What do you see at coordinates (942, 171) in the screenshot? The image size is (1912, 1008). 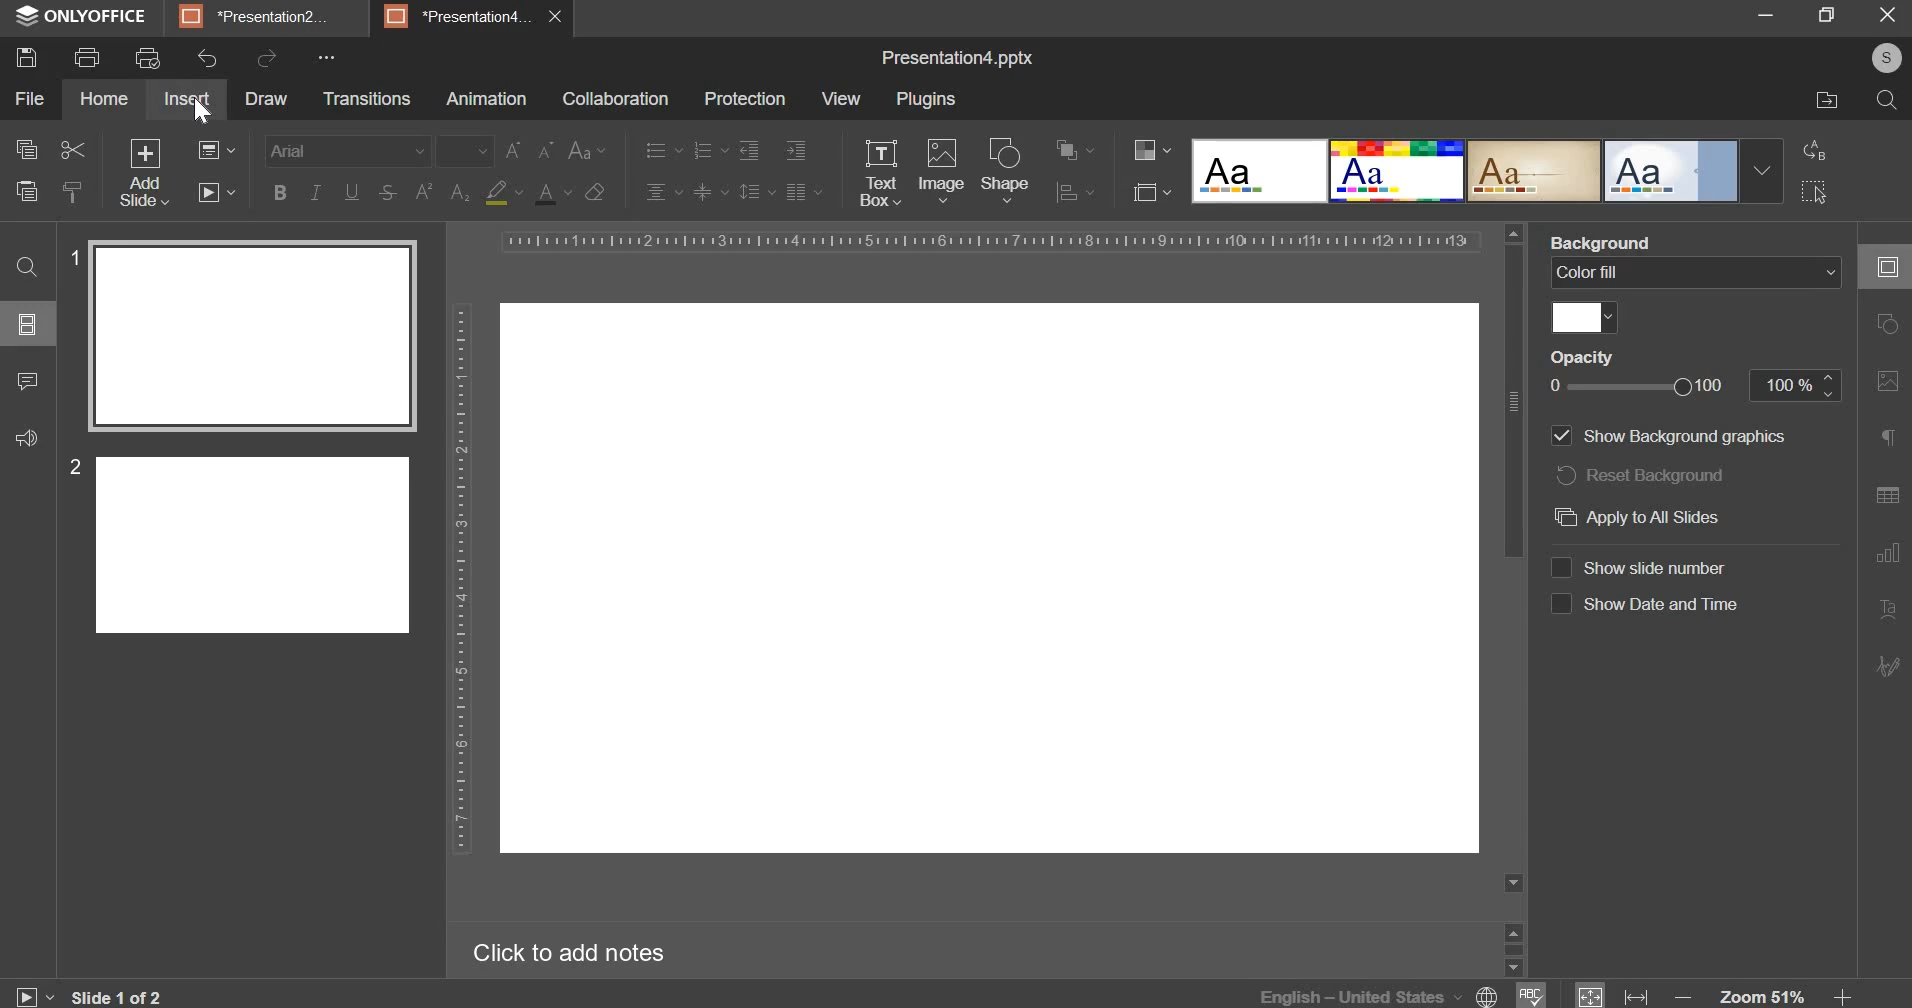 I see `image` at bounding box center [942, 171].